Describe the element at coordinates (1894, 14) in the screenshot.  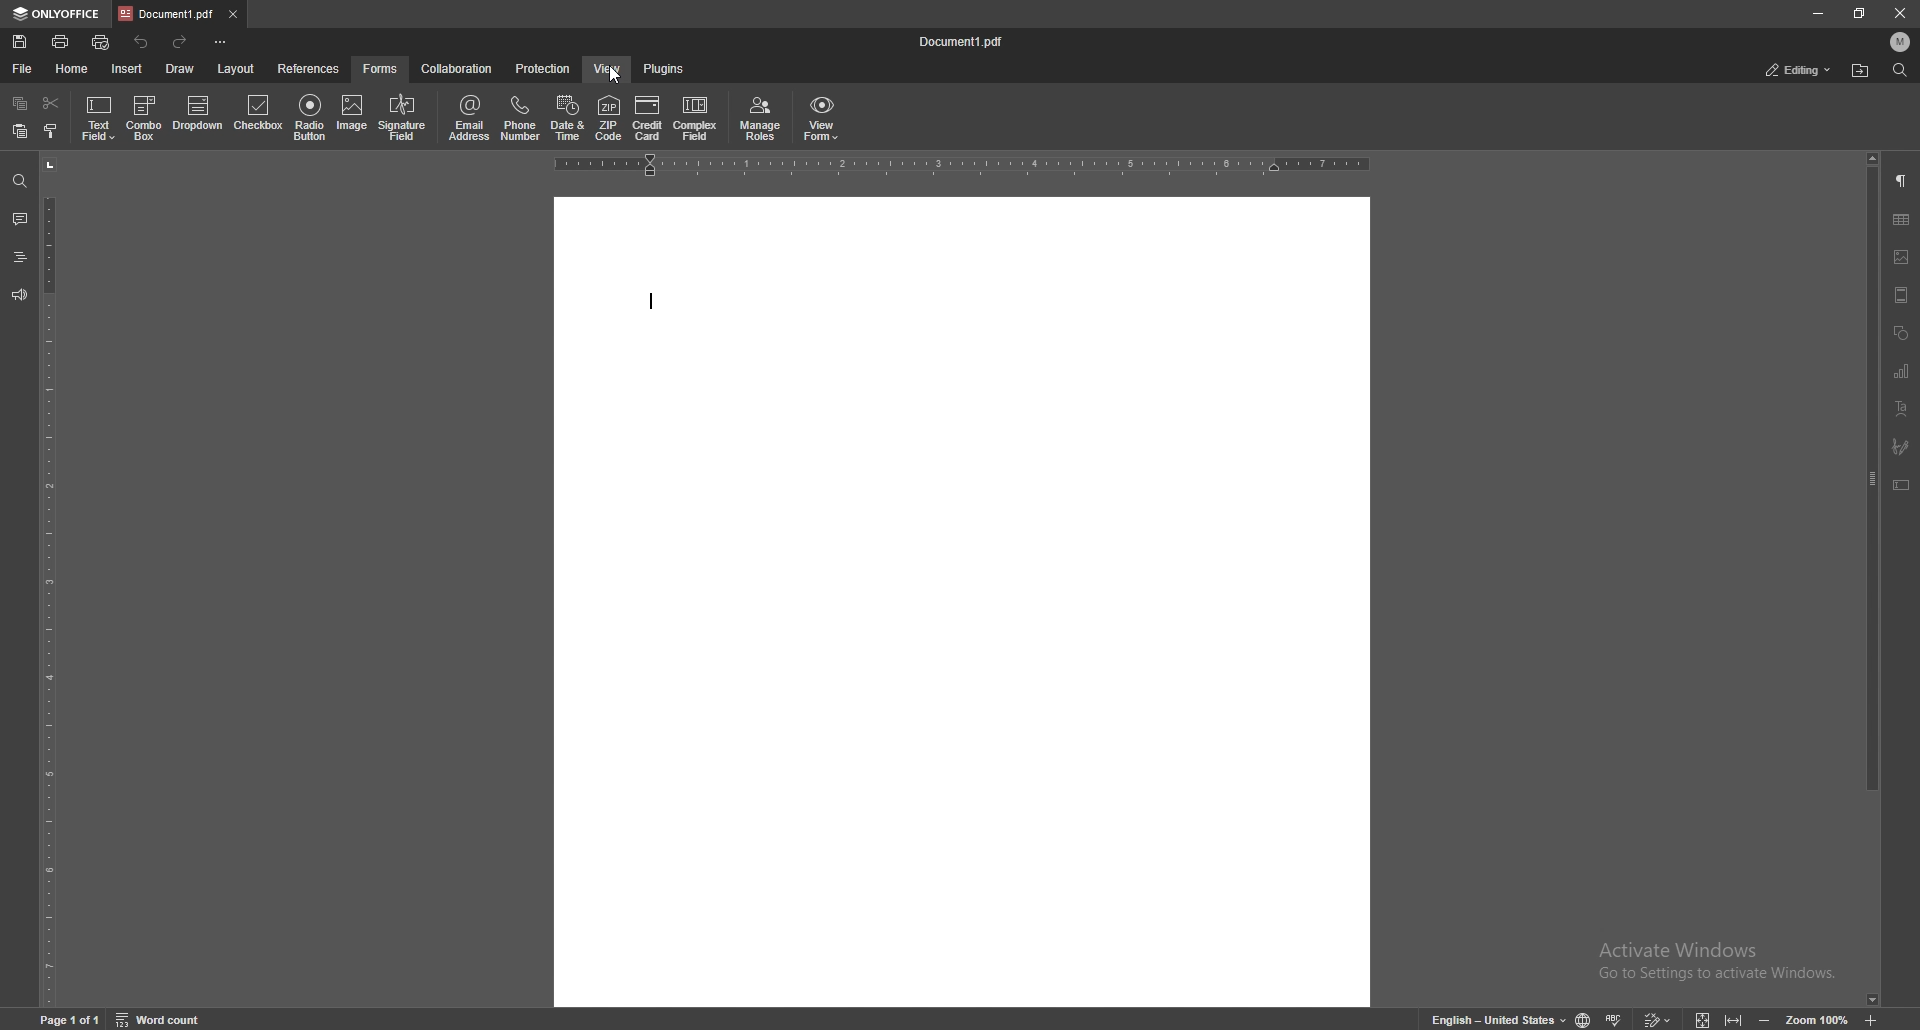
I see `close` at that location.